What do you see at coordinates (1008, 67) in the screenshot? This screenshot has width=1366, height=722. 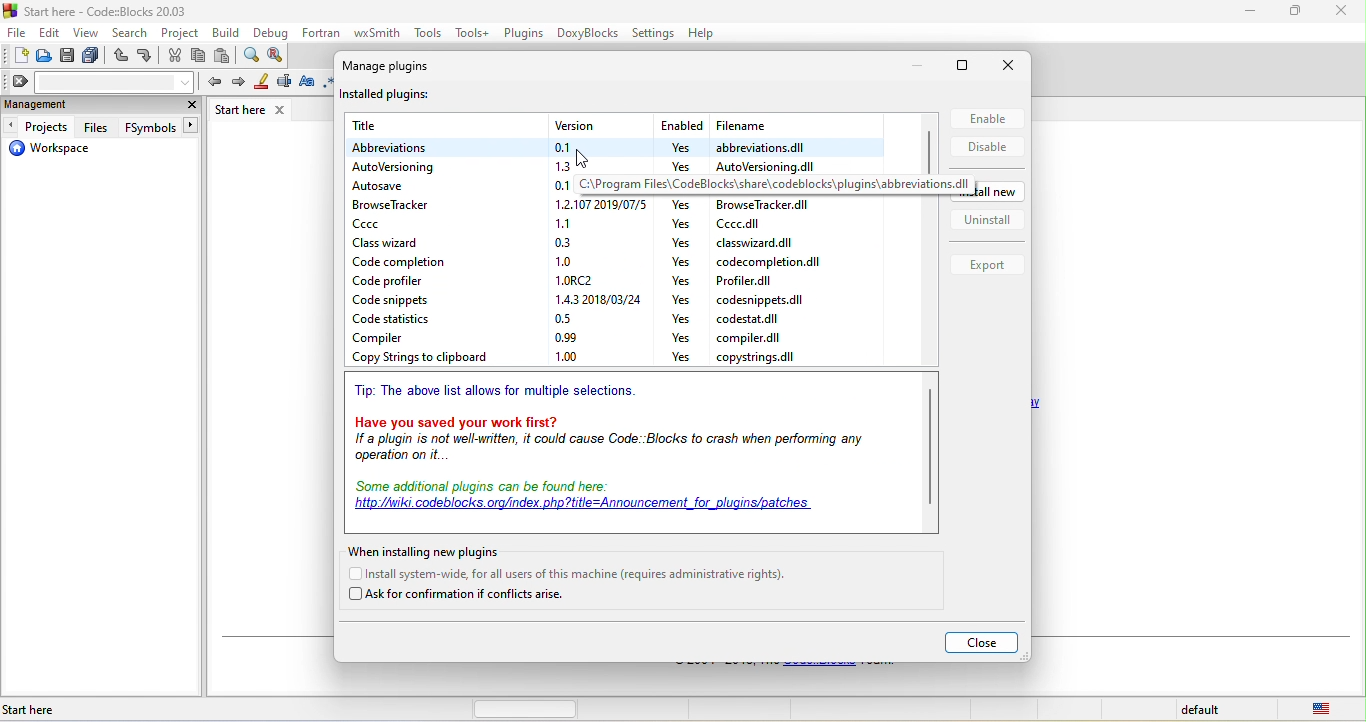 I see `close` at bounding box center [1008, 67].